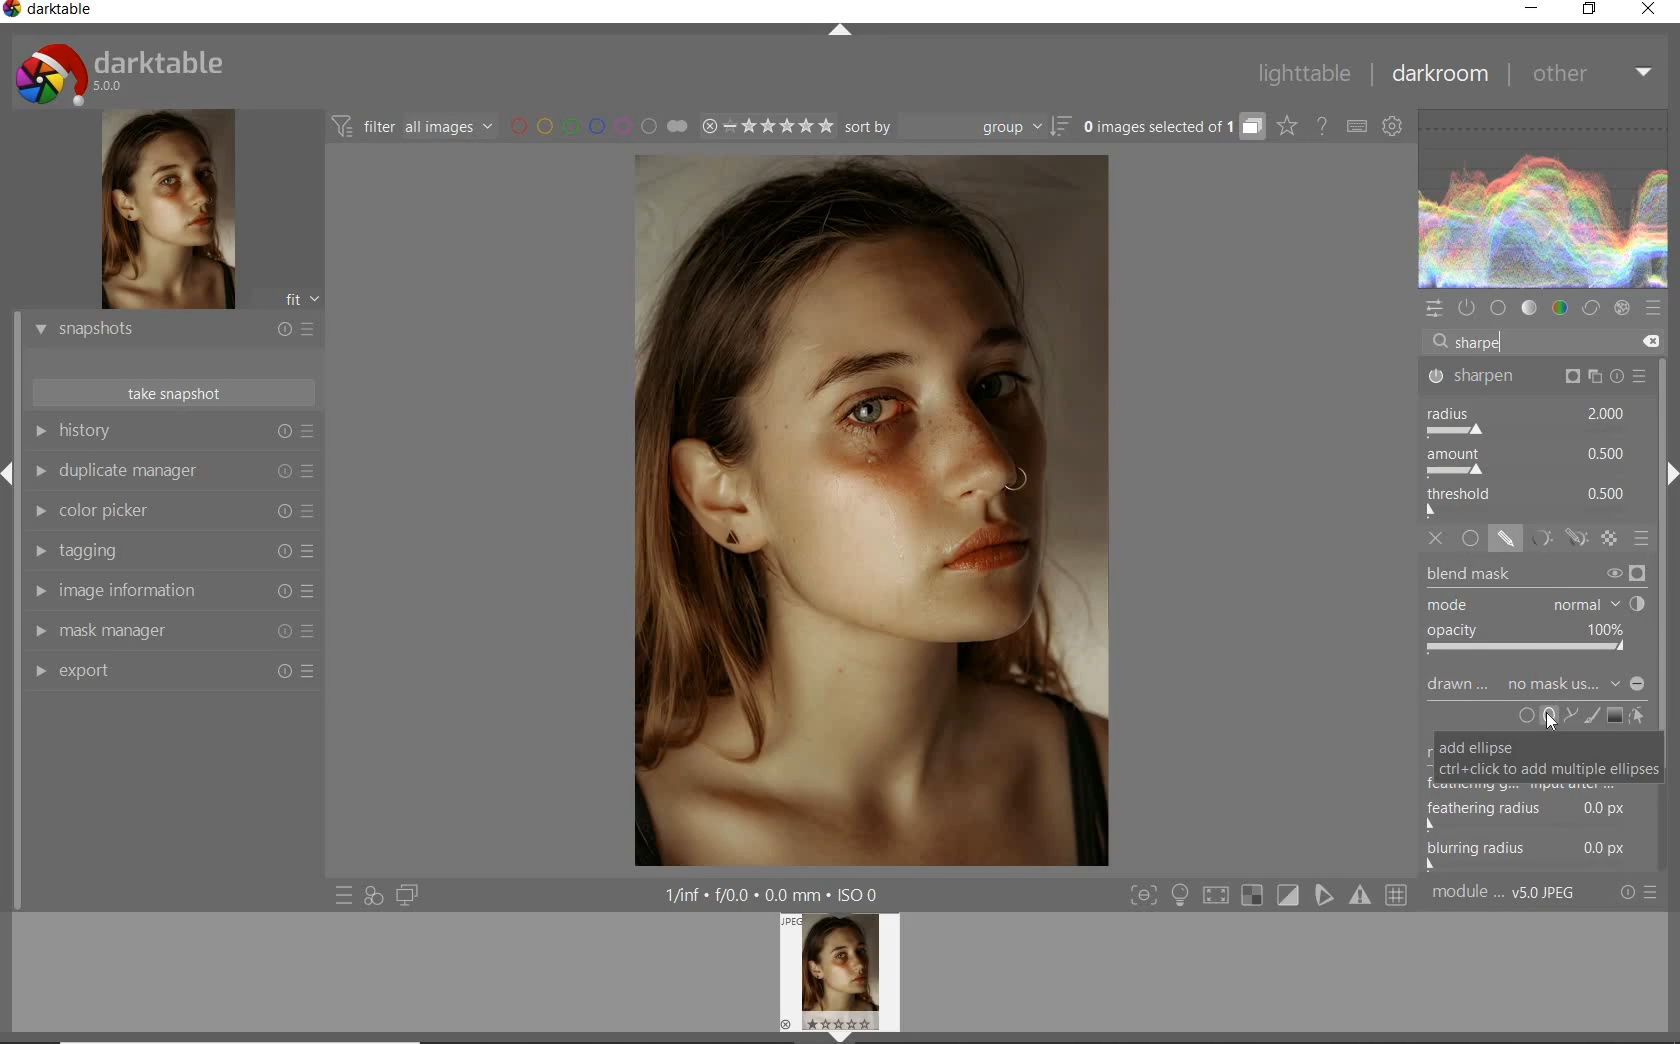  I want to click on quick access panel, so click(1435, 309).